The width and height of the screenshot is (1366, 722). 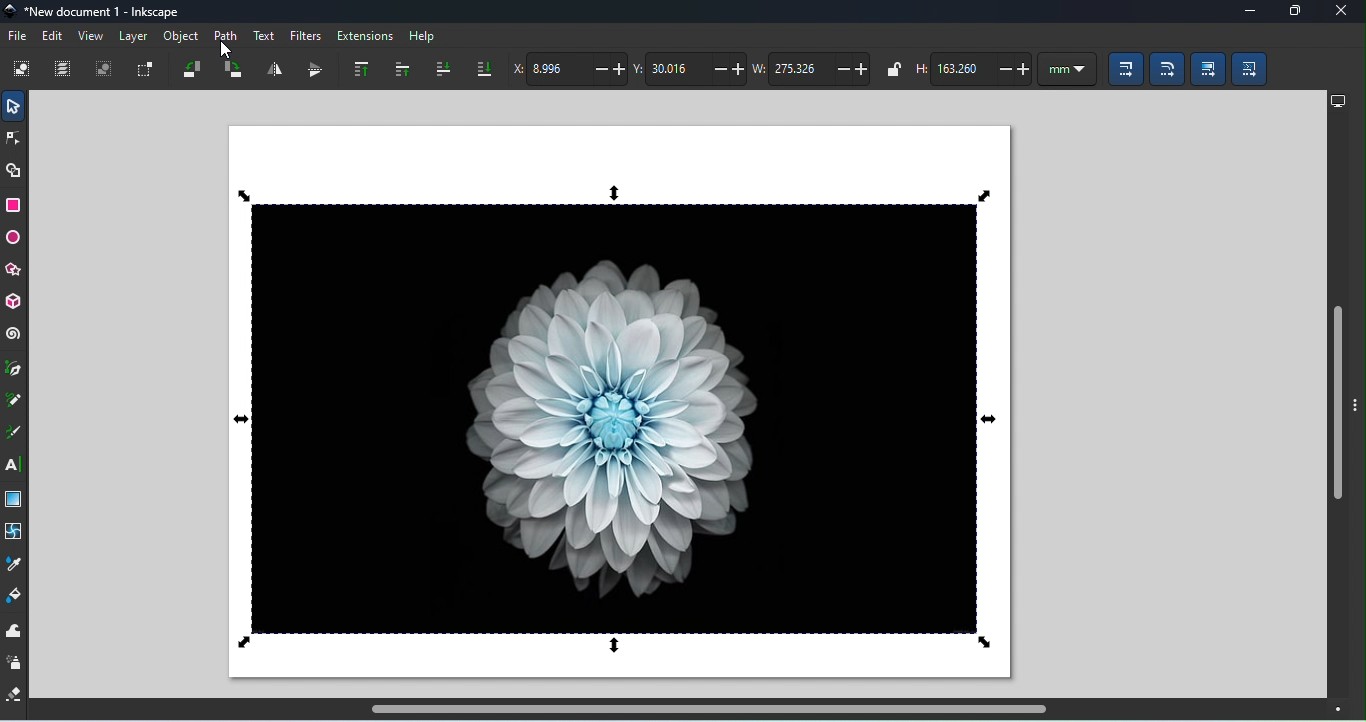 What do you see at coordinates (440, 70) in the screenshot?
I see `lower selection one step` at bounding box center [440, 70].